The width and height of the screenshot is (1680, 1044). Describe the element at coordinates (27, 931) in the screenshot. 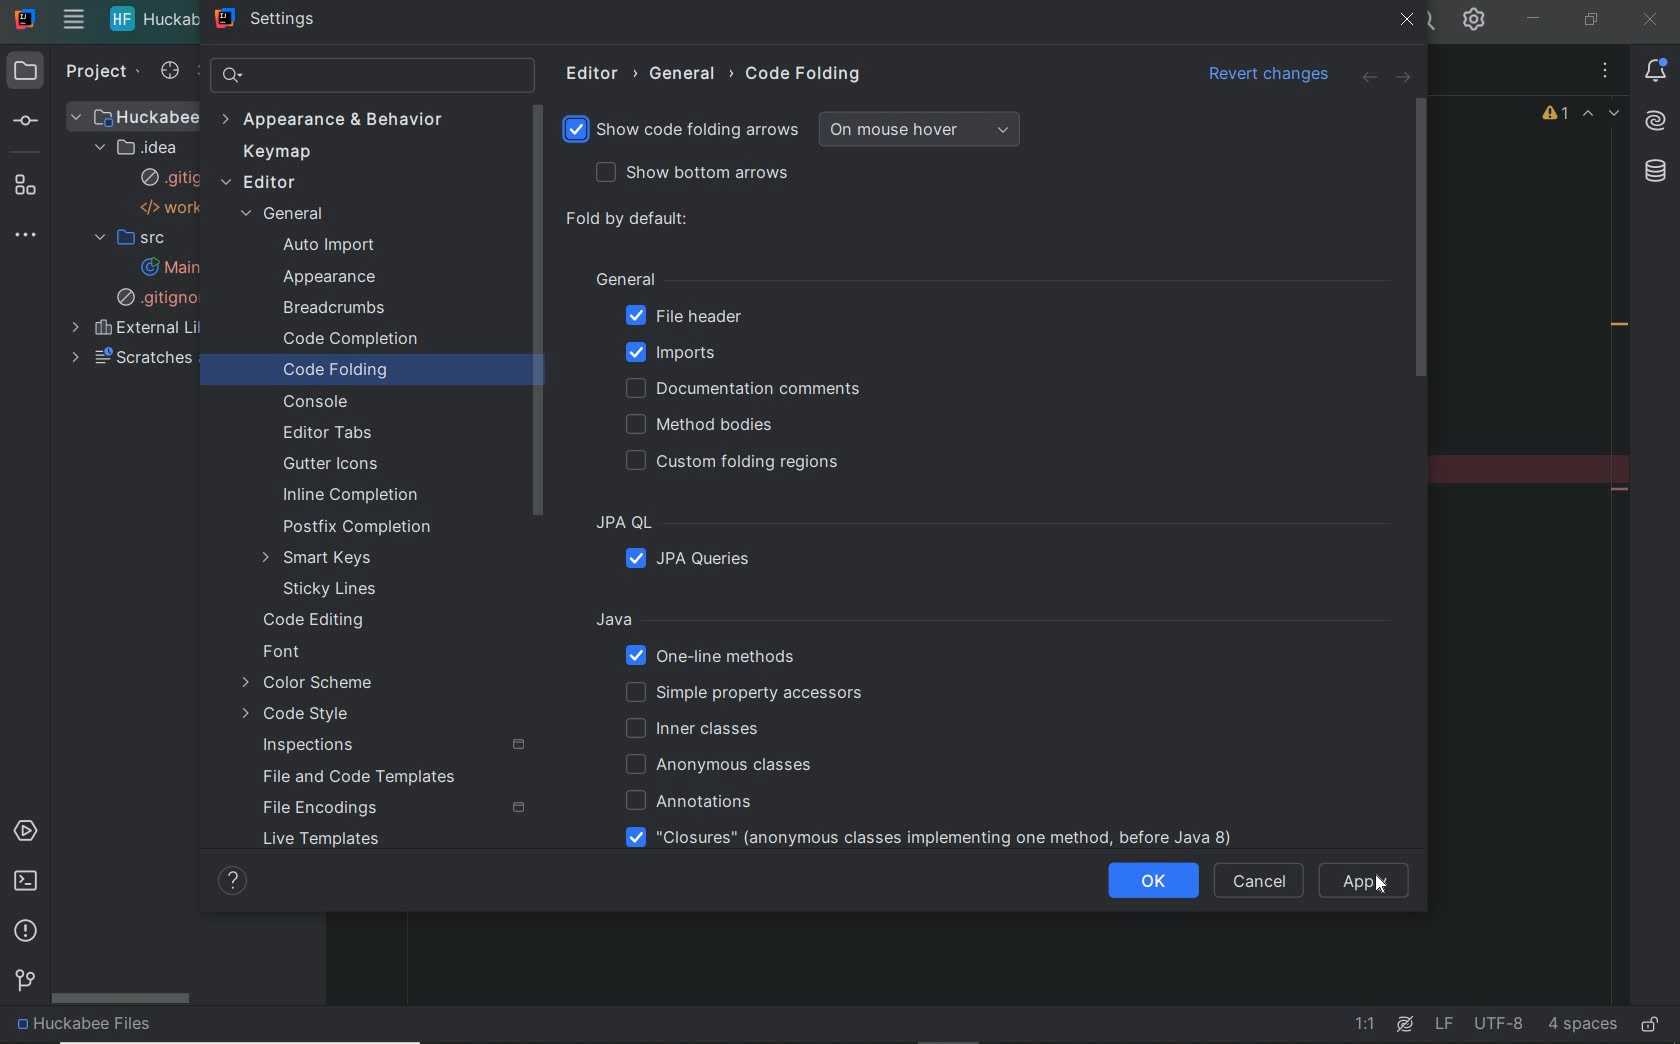

I see `problems` at that location.